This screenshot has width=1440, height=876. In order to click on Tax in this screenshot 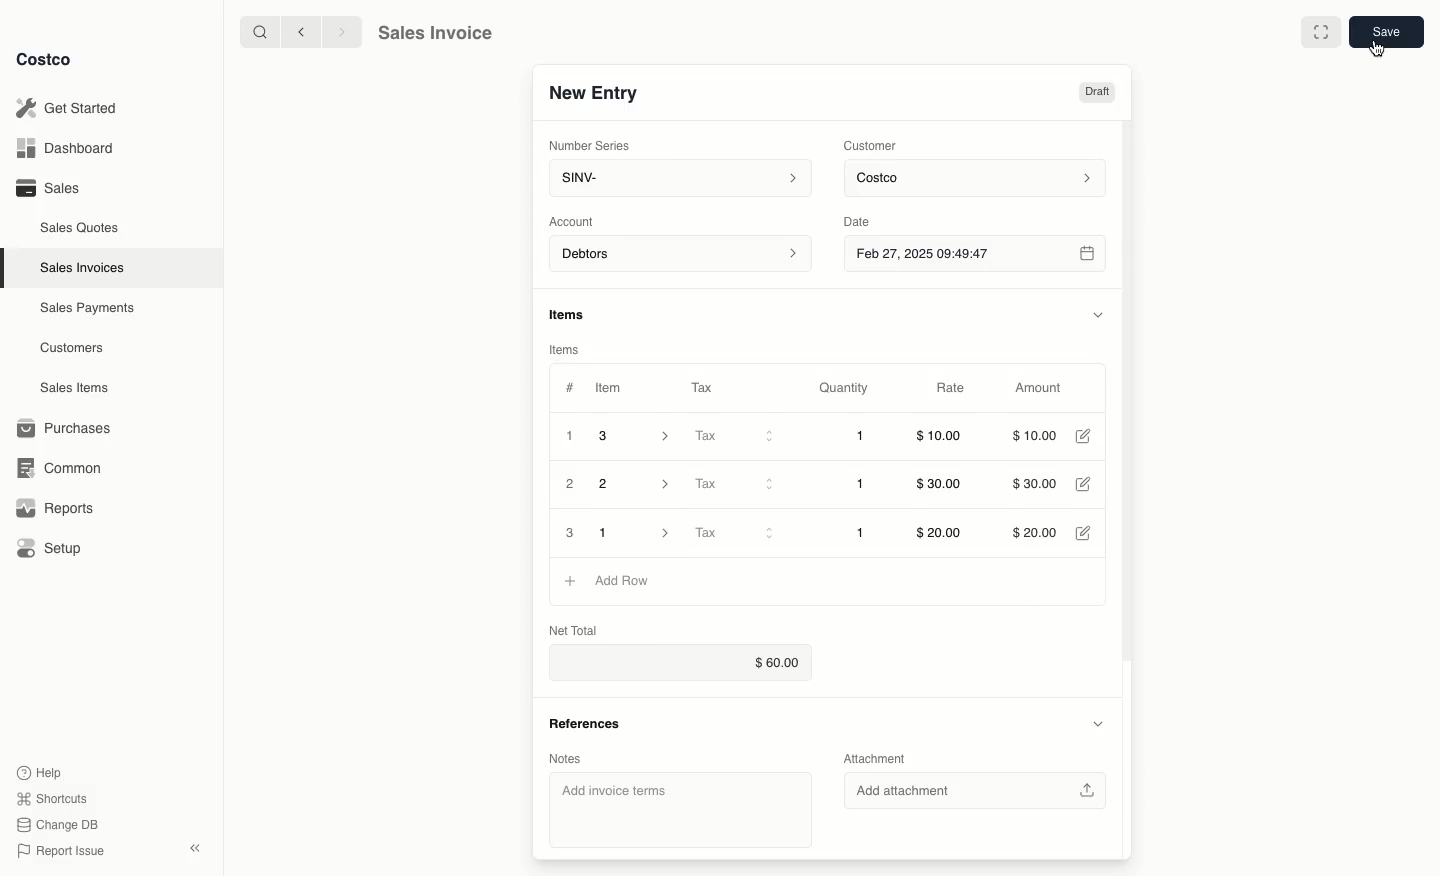, I will do `click(733, 437)`.